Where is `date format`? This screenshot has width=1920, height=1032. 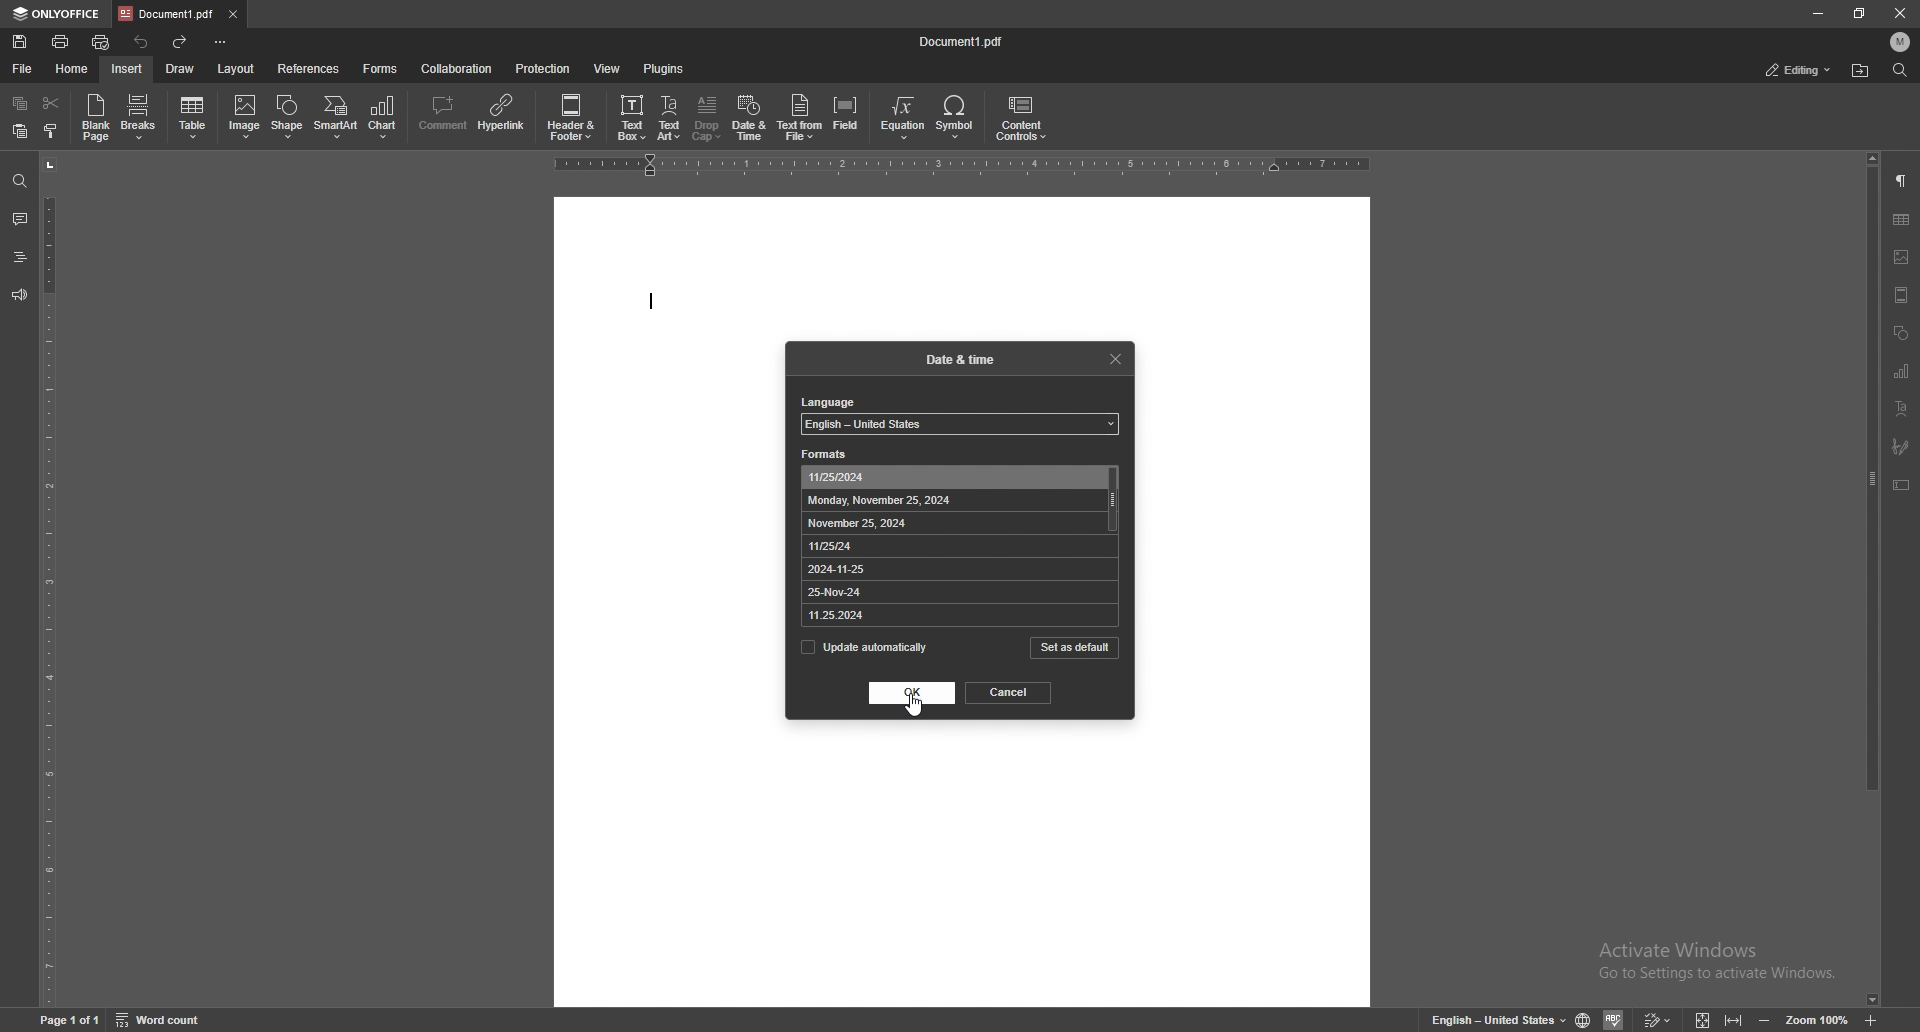
date format is located at coordinates (886, 478).